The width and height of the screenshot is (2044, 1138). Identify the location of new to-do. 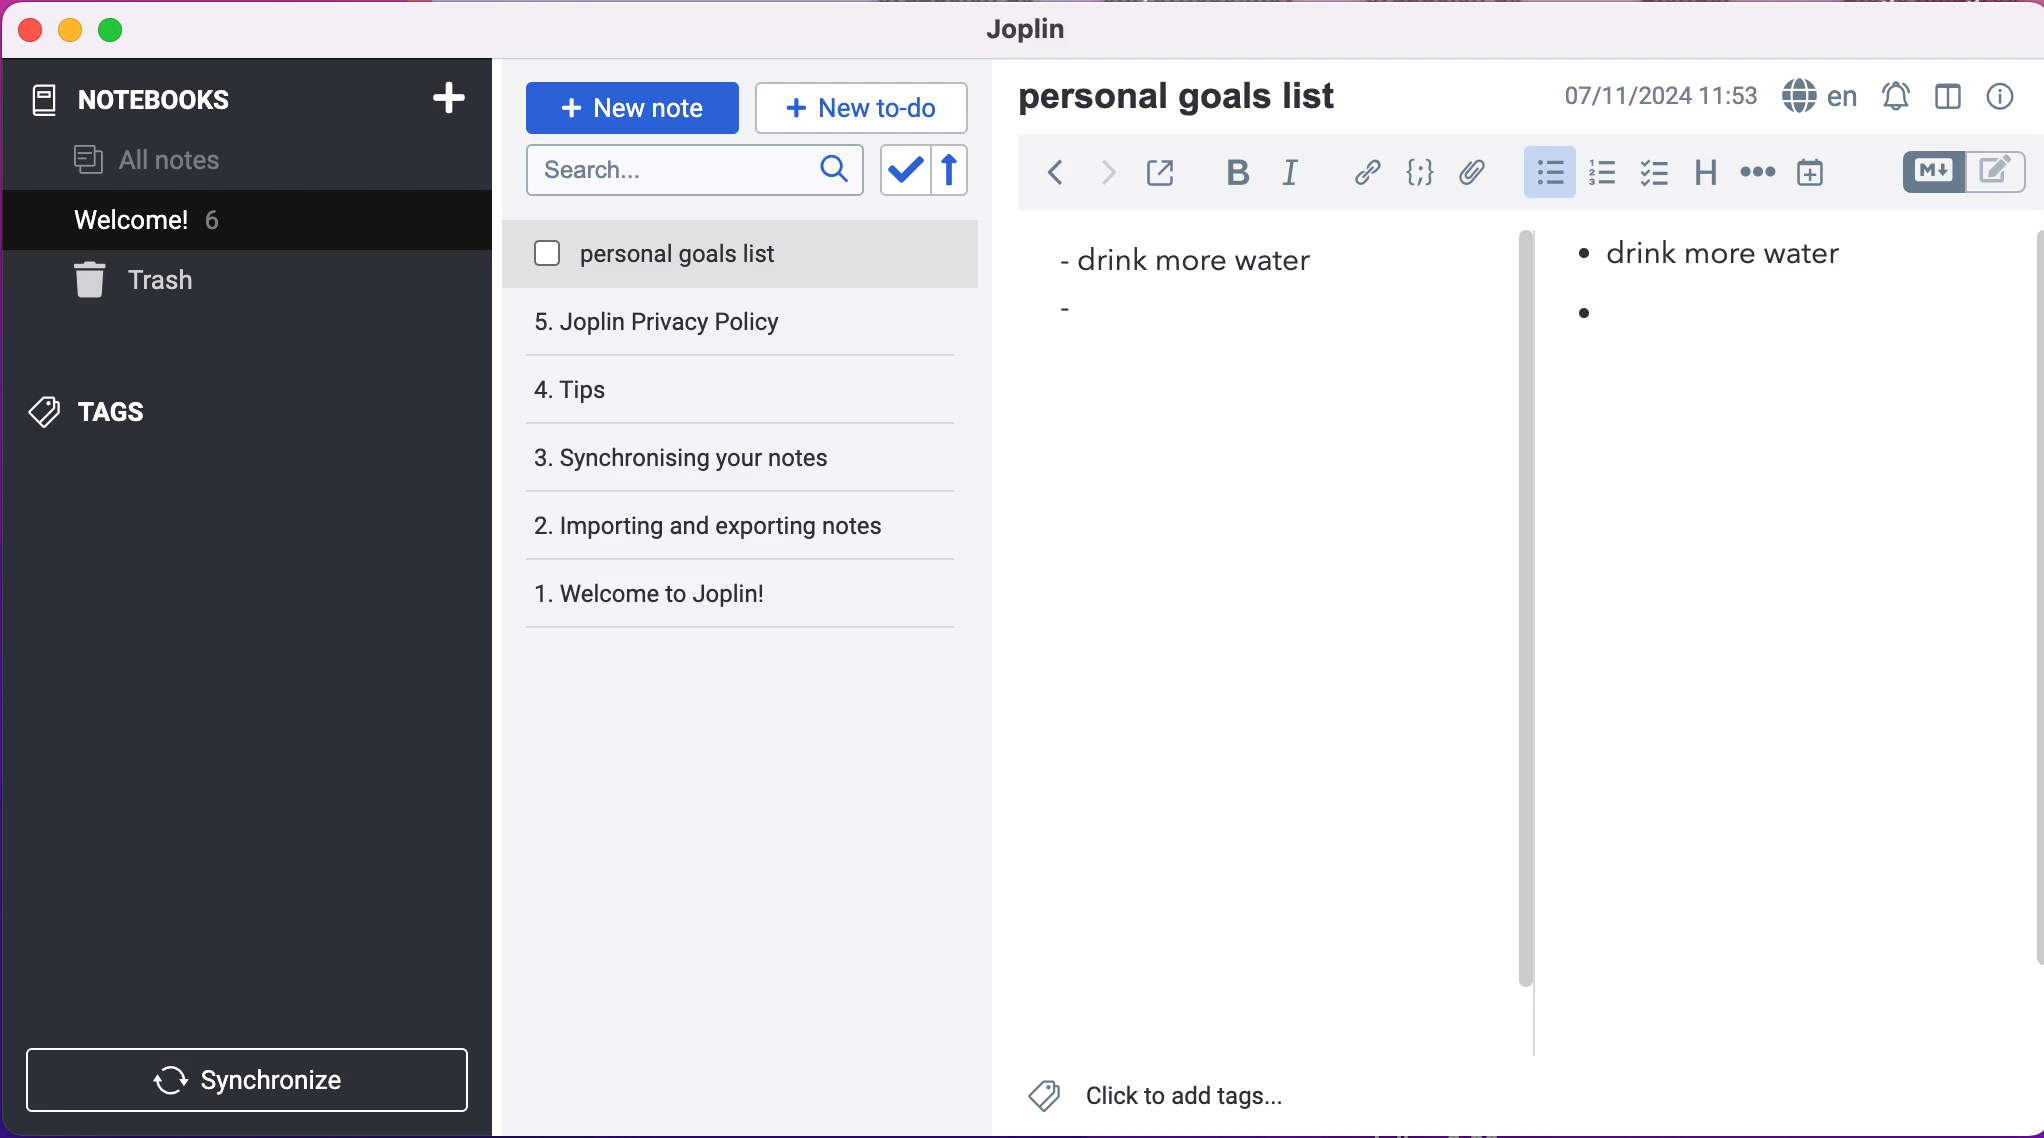
(869, 106).